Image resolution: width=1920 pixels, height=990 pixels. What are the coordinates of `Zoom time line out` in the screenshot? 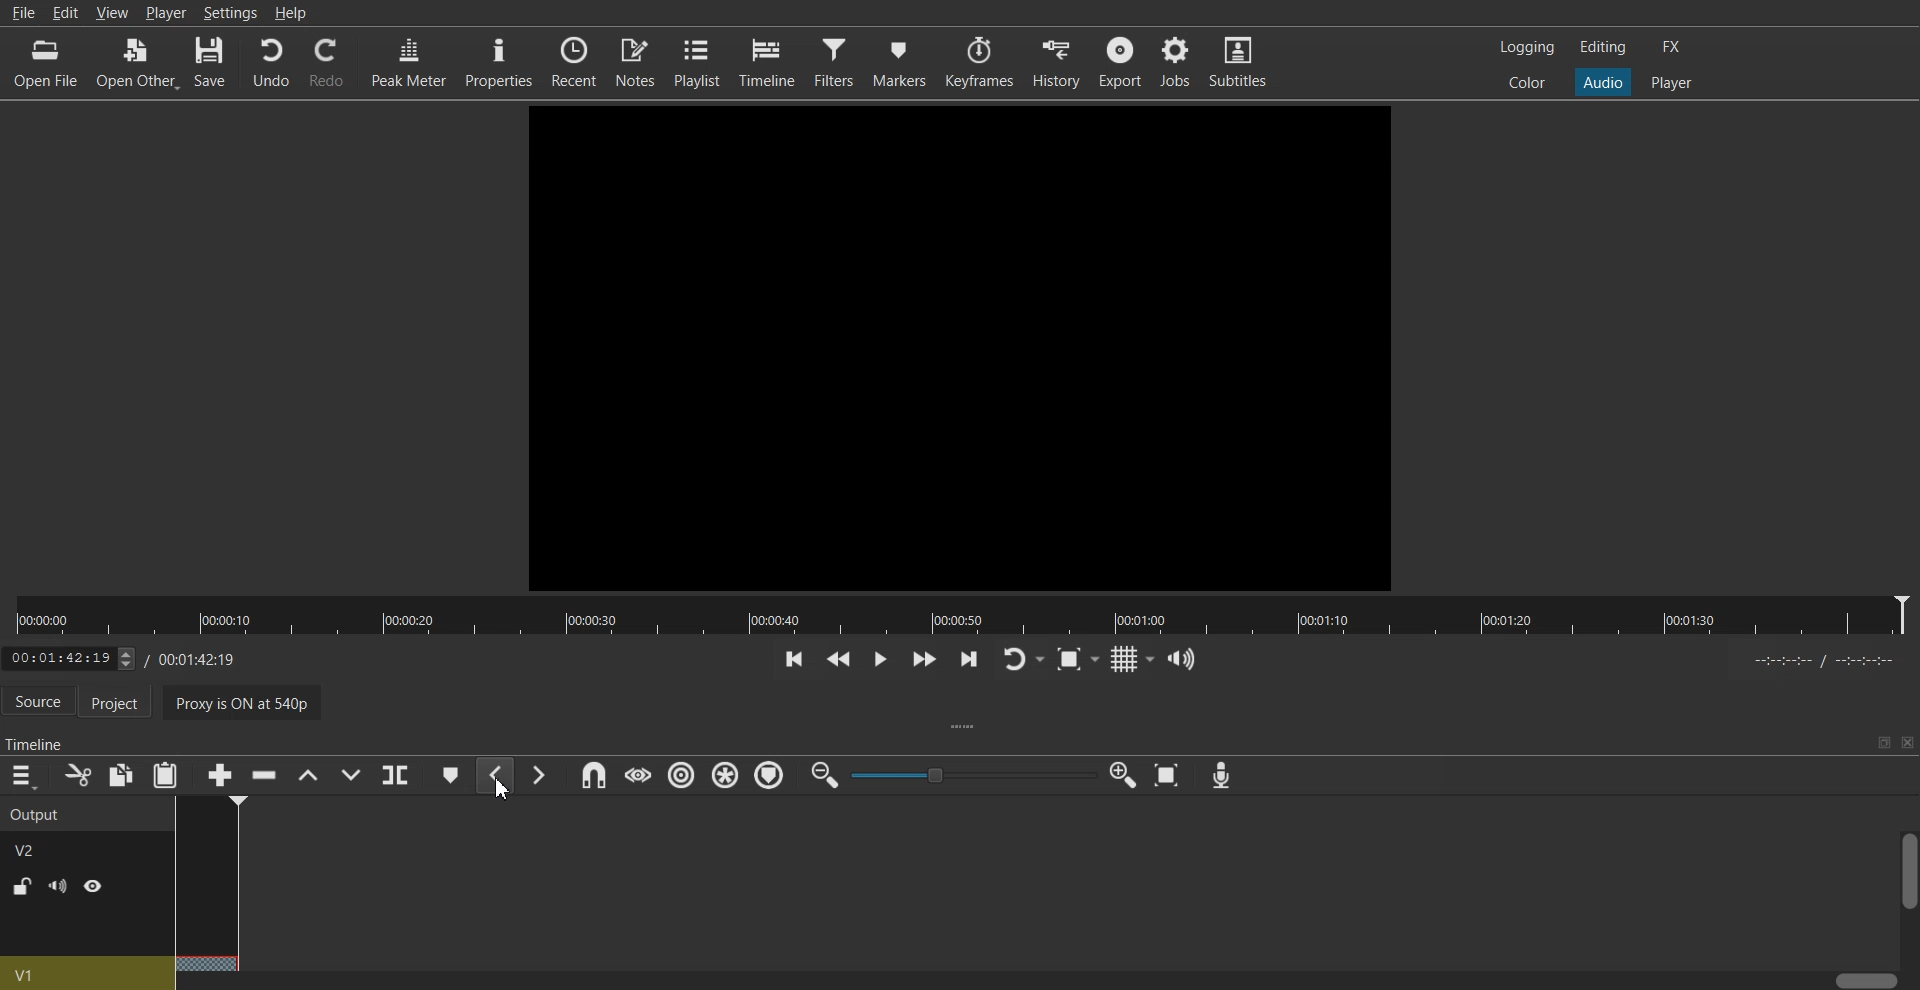 It's located at (823, 776).